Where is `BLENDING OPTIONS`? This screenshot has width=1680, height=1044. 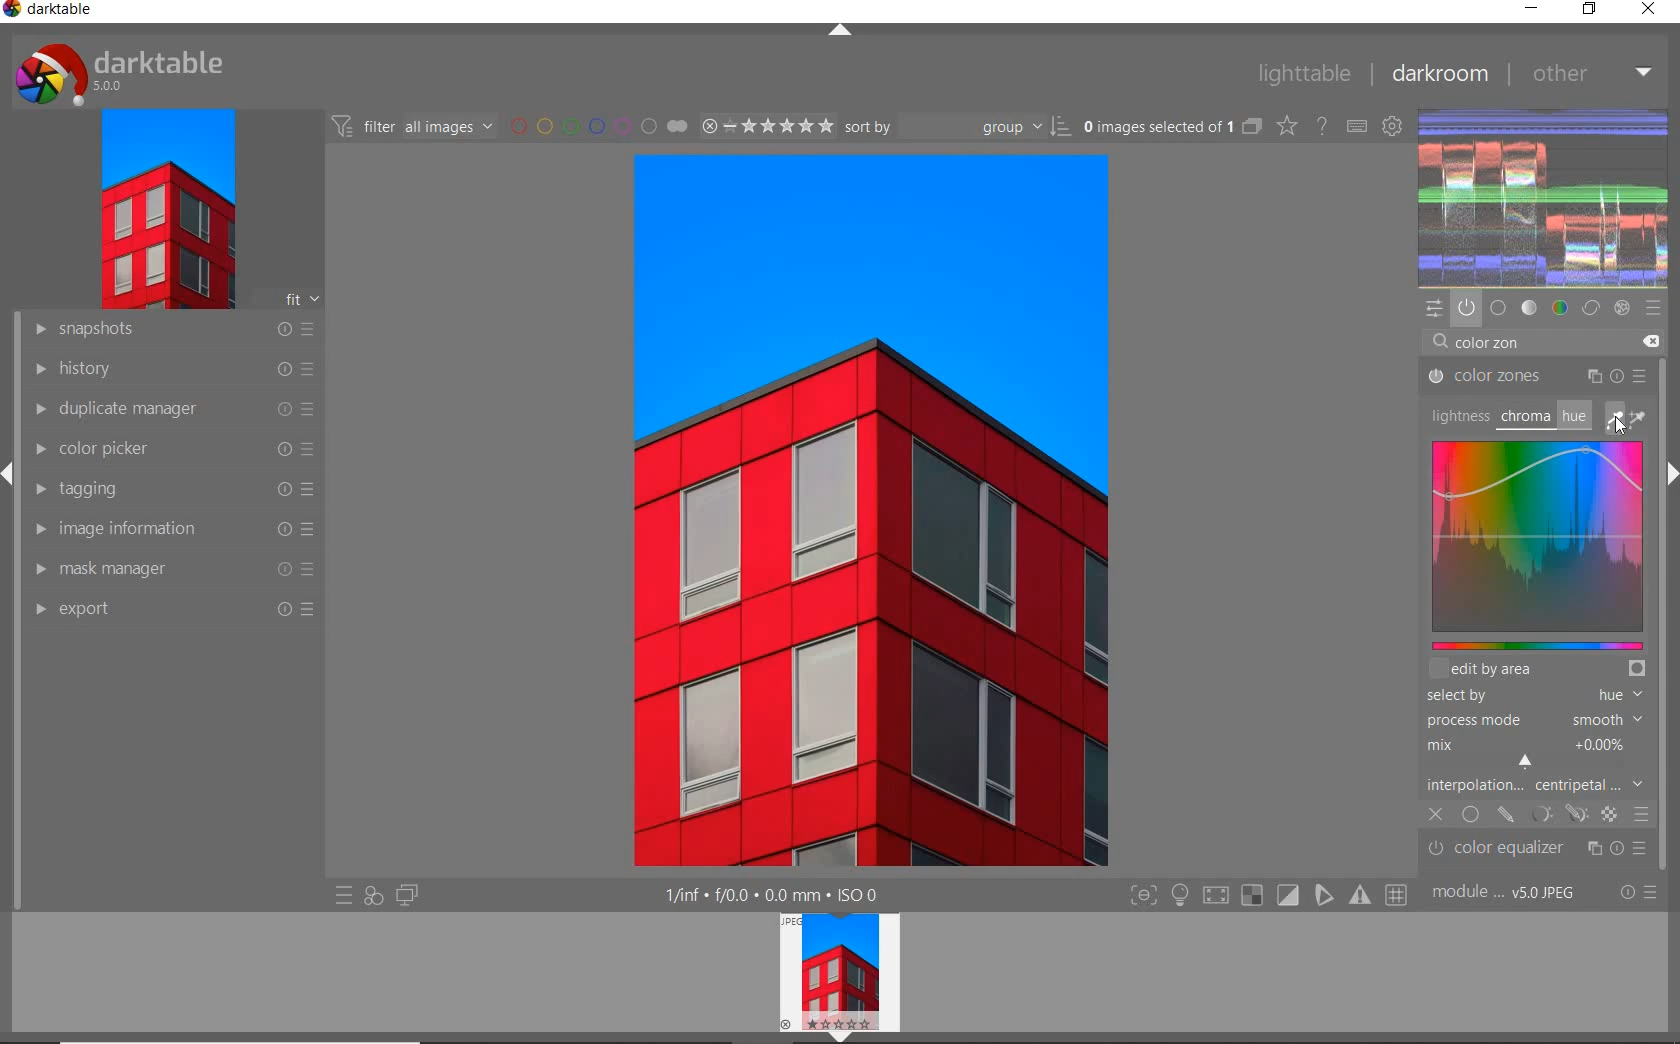 BLENDING OPTIONS is located at coordinates (1642, 813).